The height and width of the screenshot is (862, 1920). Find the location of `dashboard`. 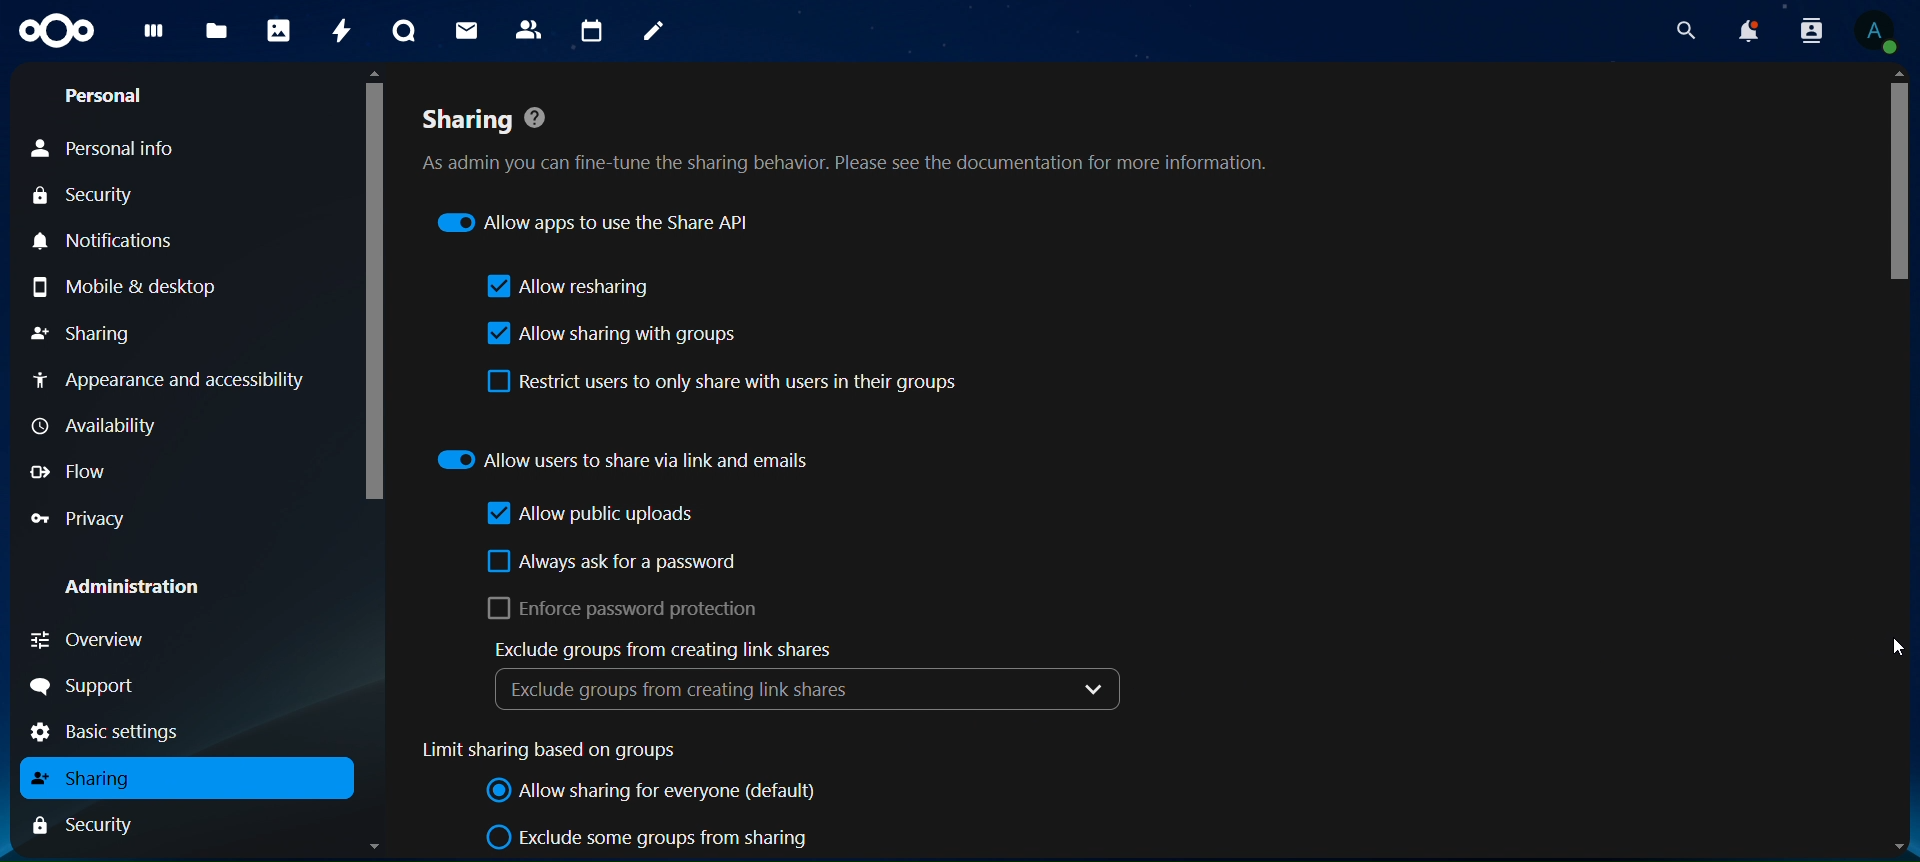

dashboard is located at coordinates (154, 35).